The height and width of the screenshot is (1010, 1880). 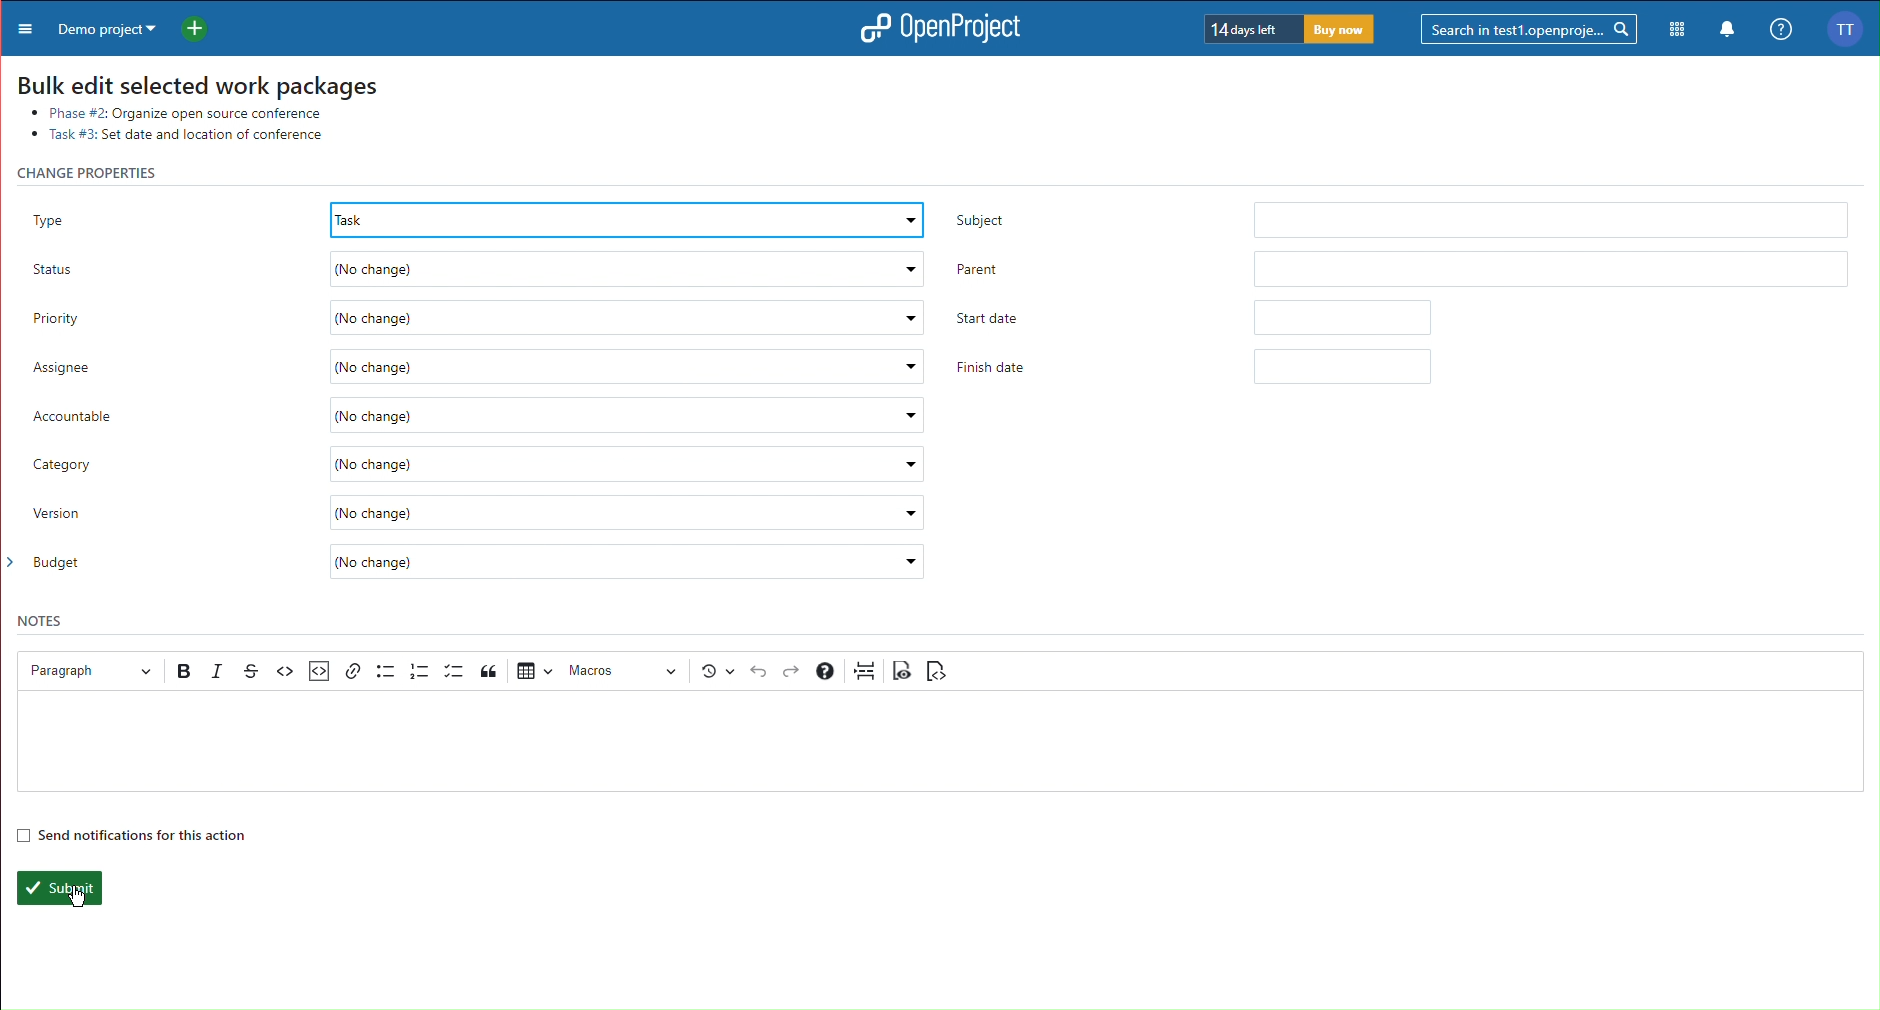 I want to click on Modules, so click(x=1678, y=30).